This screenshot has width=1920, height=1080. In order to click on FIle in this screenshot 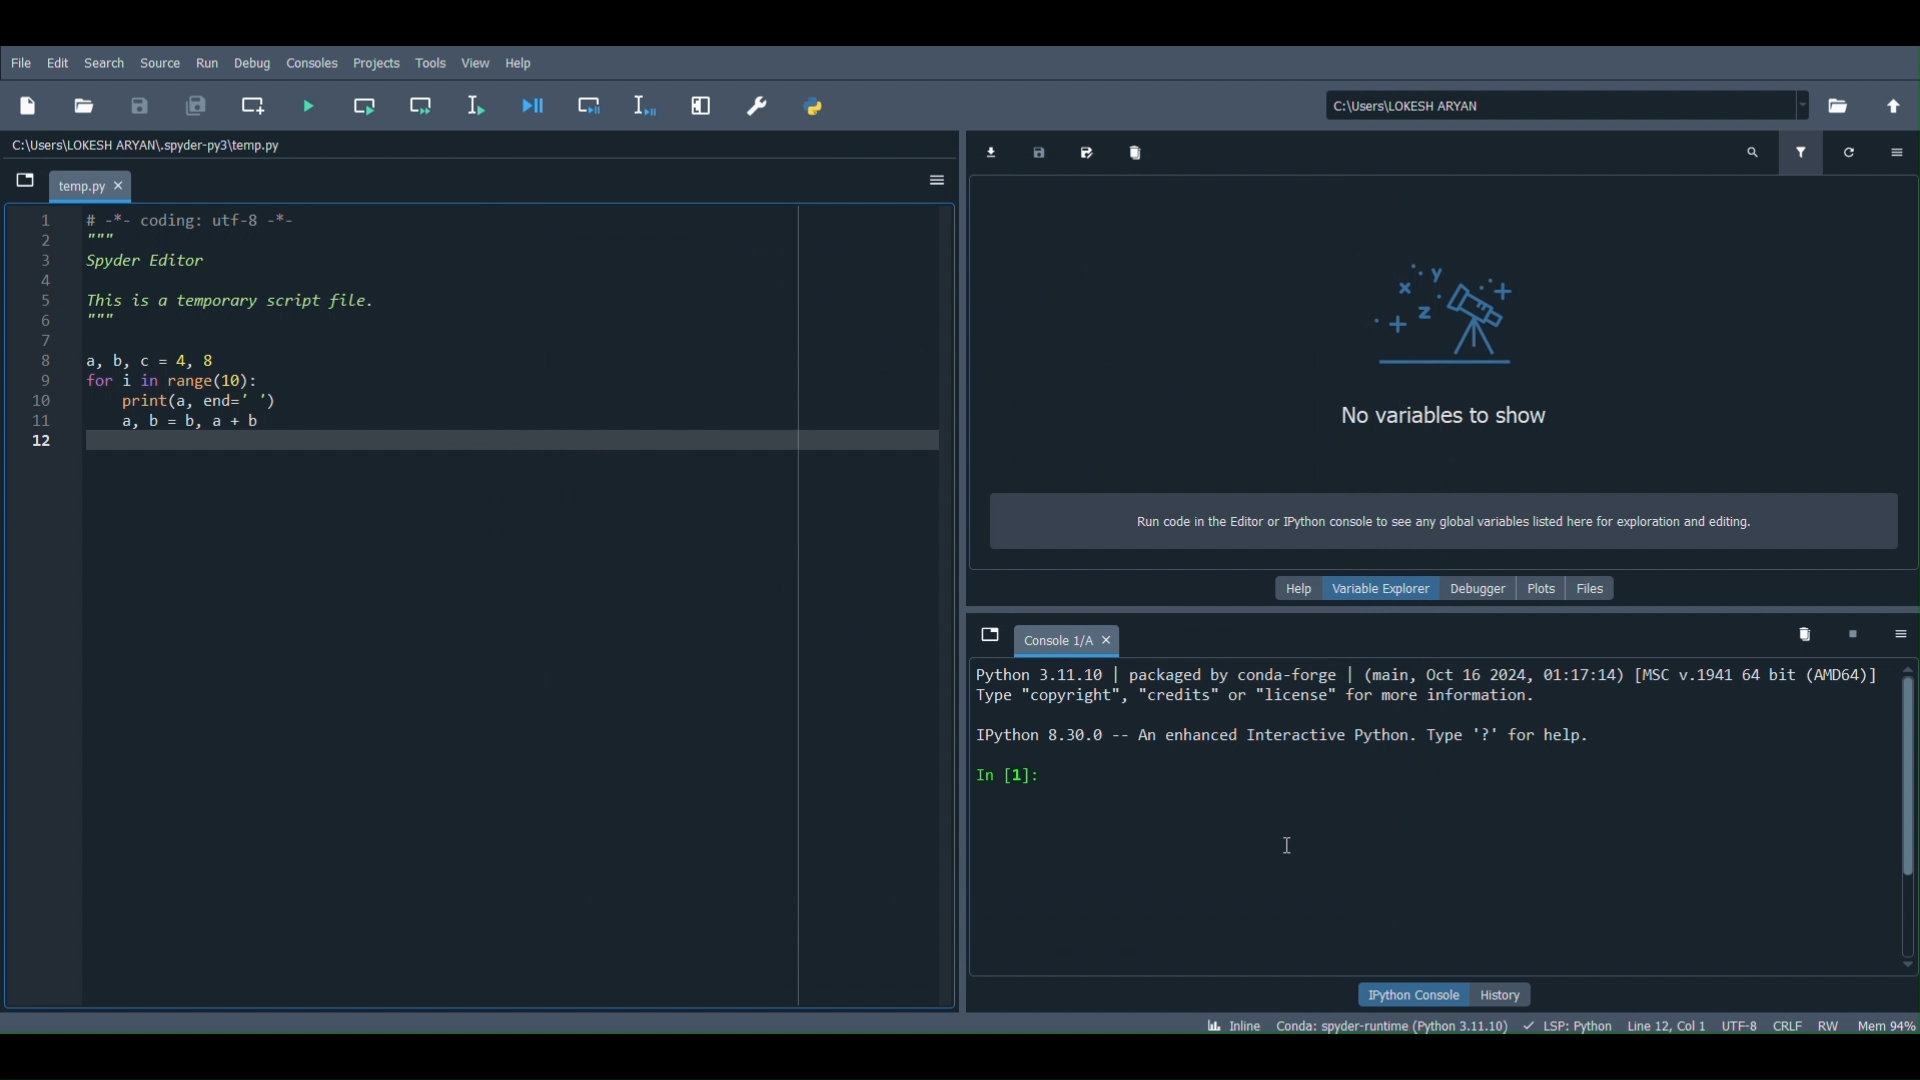, I will do `click(19, 57)`.